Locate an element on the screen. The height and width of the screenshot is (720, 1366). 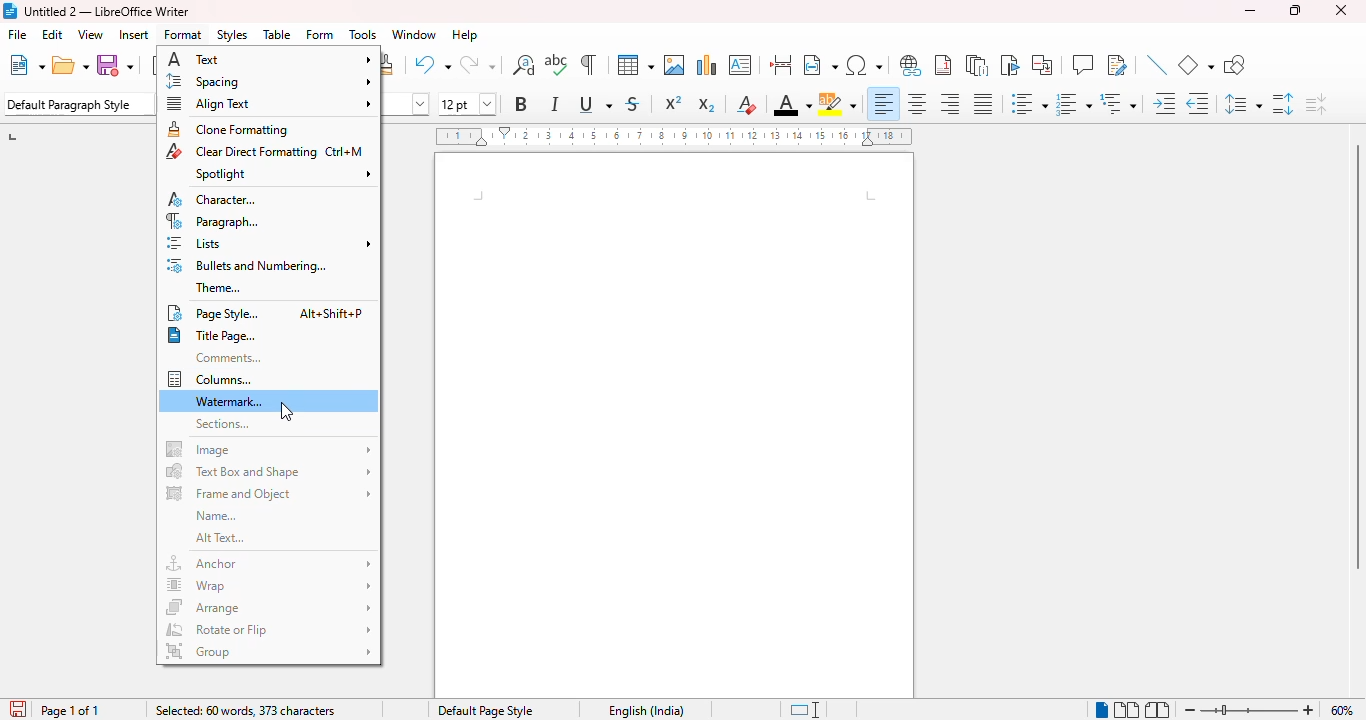
maximize is located at coordinates (1296, 10).